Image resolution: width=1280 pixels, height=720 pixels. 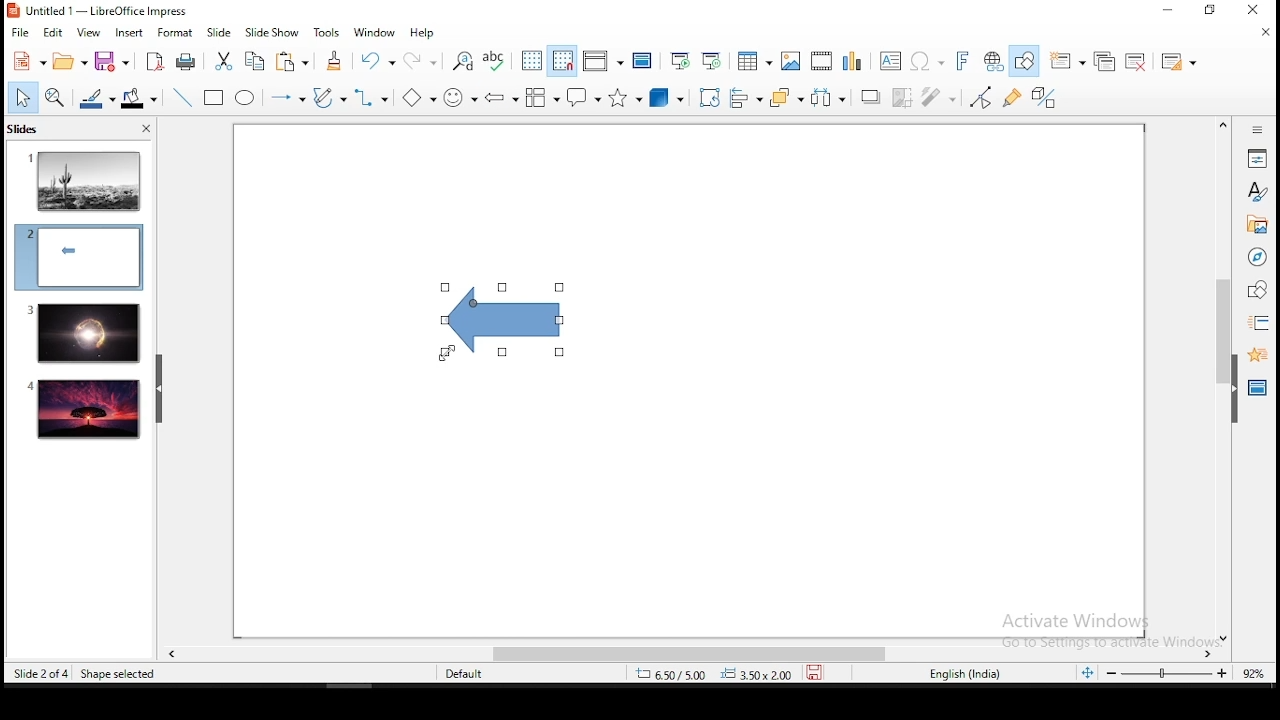 I want to click on window, so click(x=371, y=31).